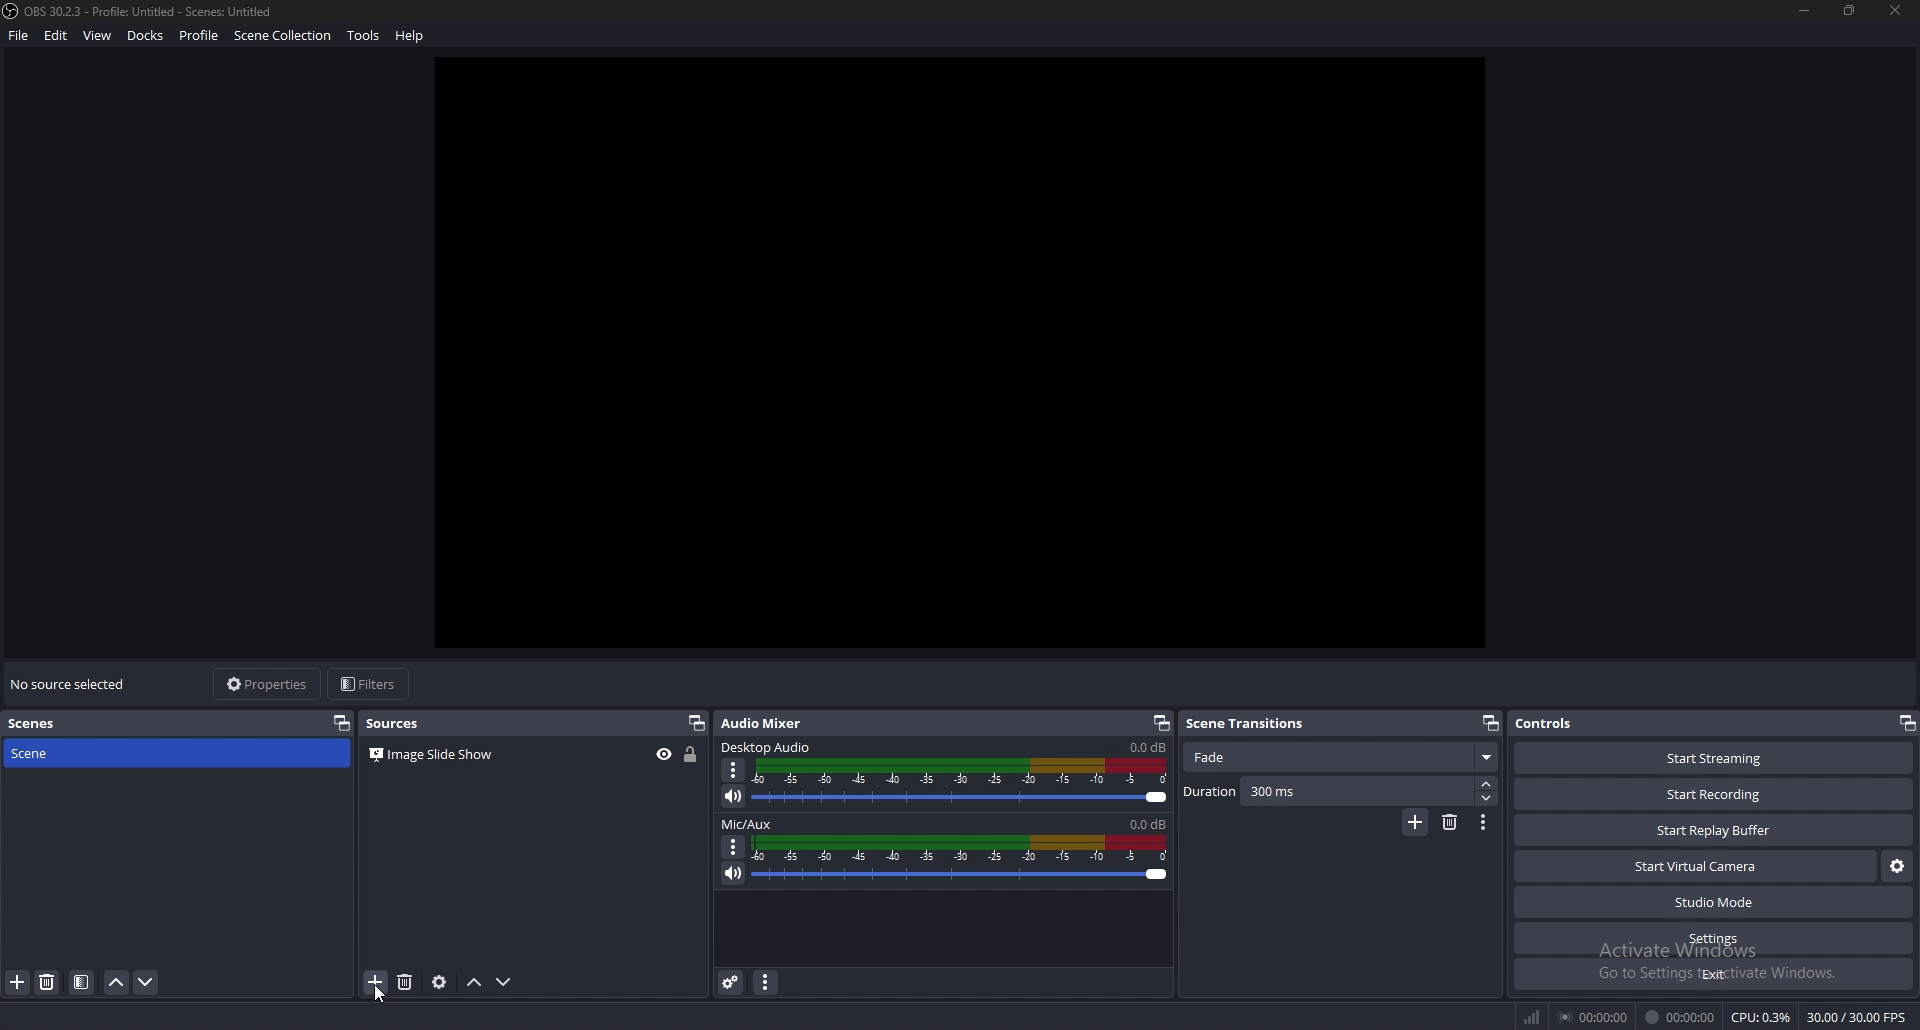 The width and height of the screenshot is (1920, 1030). I want to click on remove transition, so click(1449, 824).